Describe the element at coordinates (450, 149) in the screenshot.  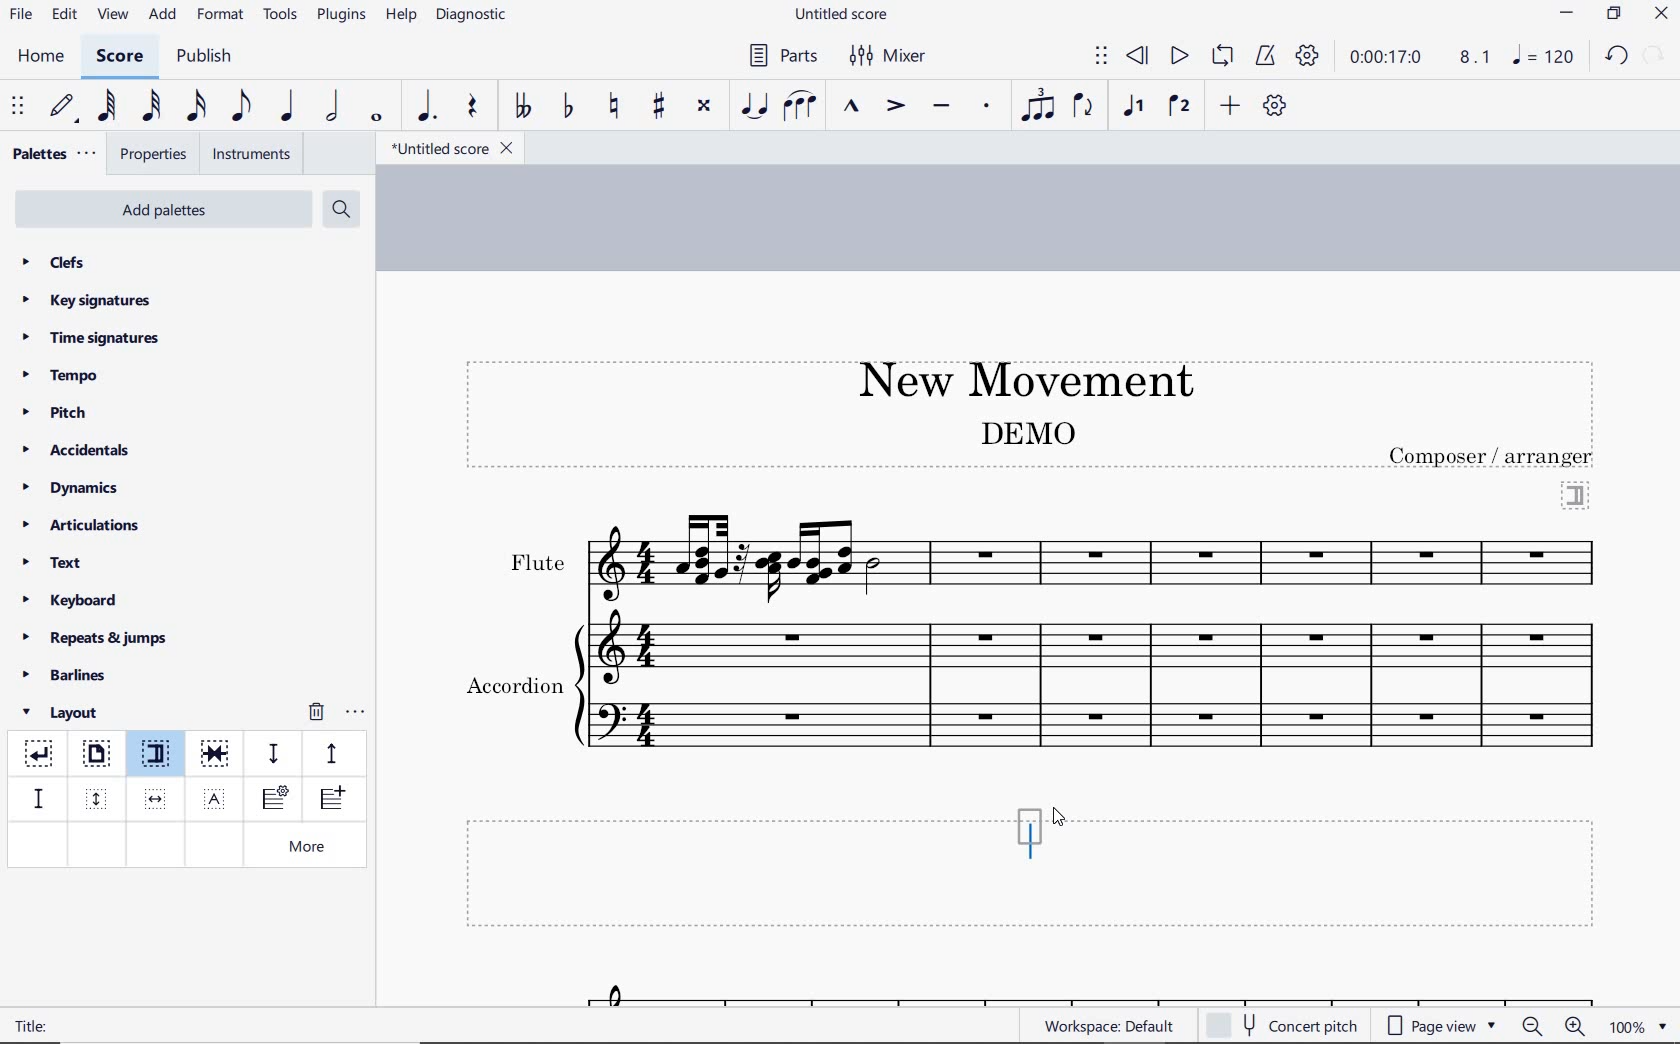
I see `file name` at that location.